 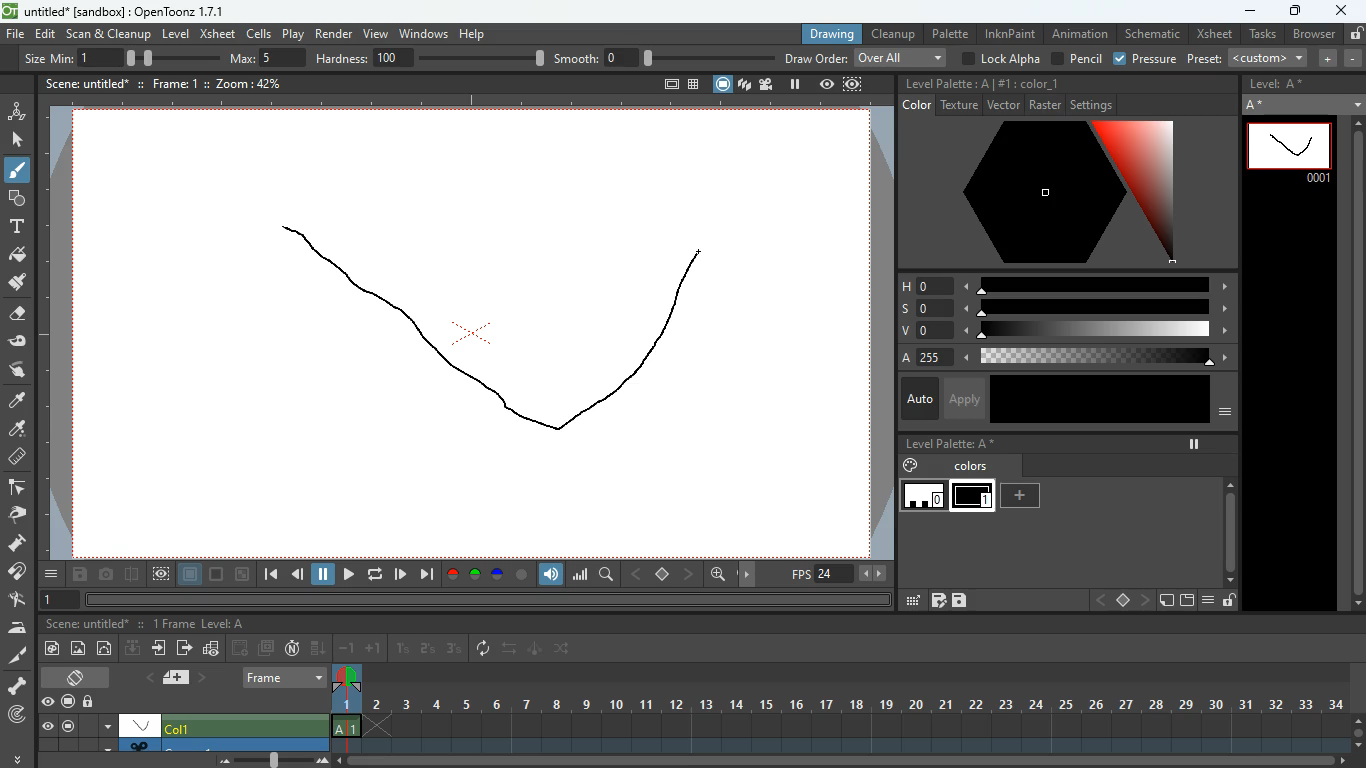 I want to click on level a, so click(x=1281, y=84).